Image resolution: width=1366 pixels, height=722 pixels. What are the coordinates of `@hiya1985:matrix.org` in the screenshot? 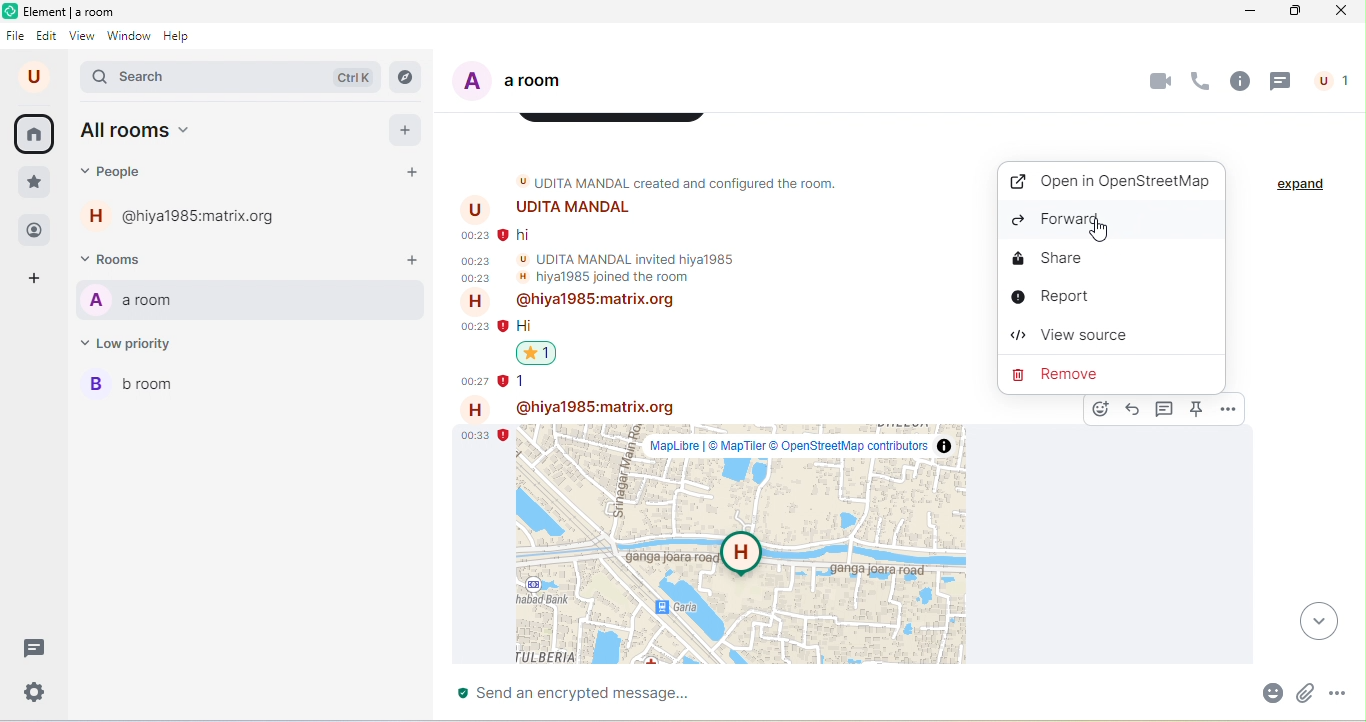 It's located at (565, 408).